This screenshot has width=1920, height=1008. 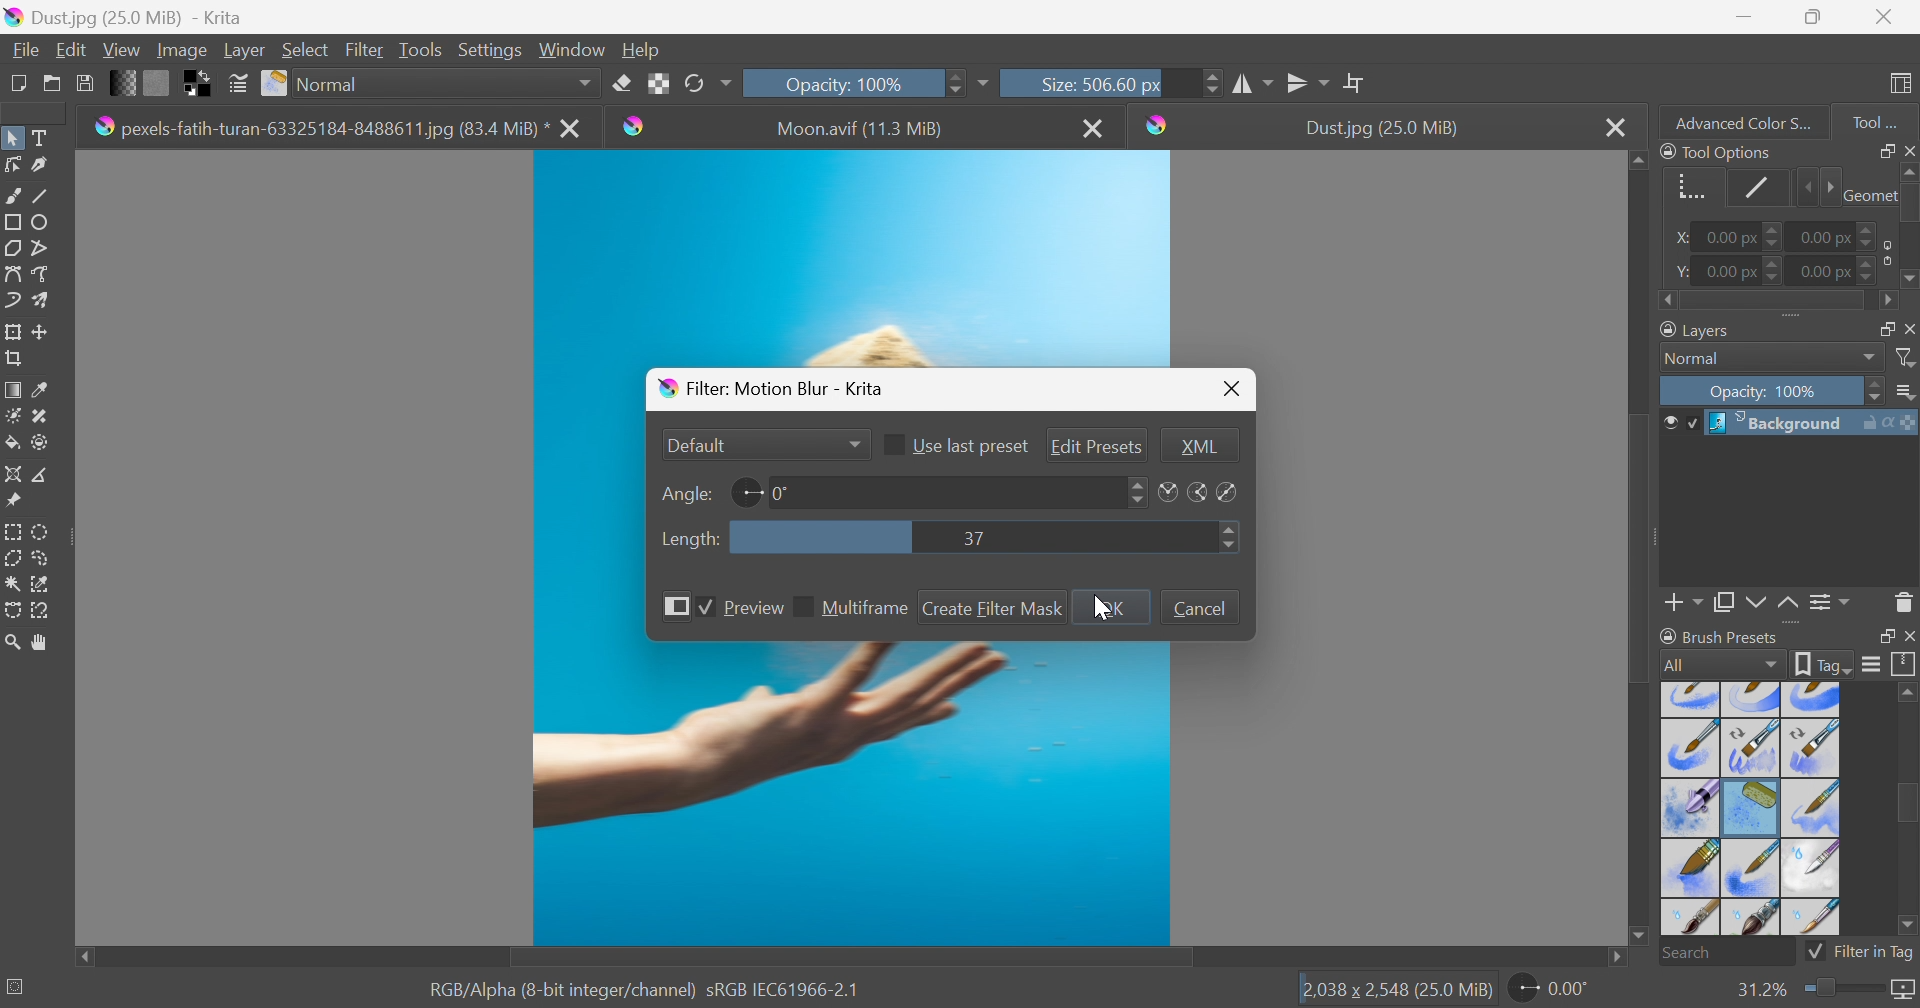 I want to click on Settings, so click(x=493, y=49).